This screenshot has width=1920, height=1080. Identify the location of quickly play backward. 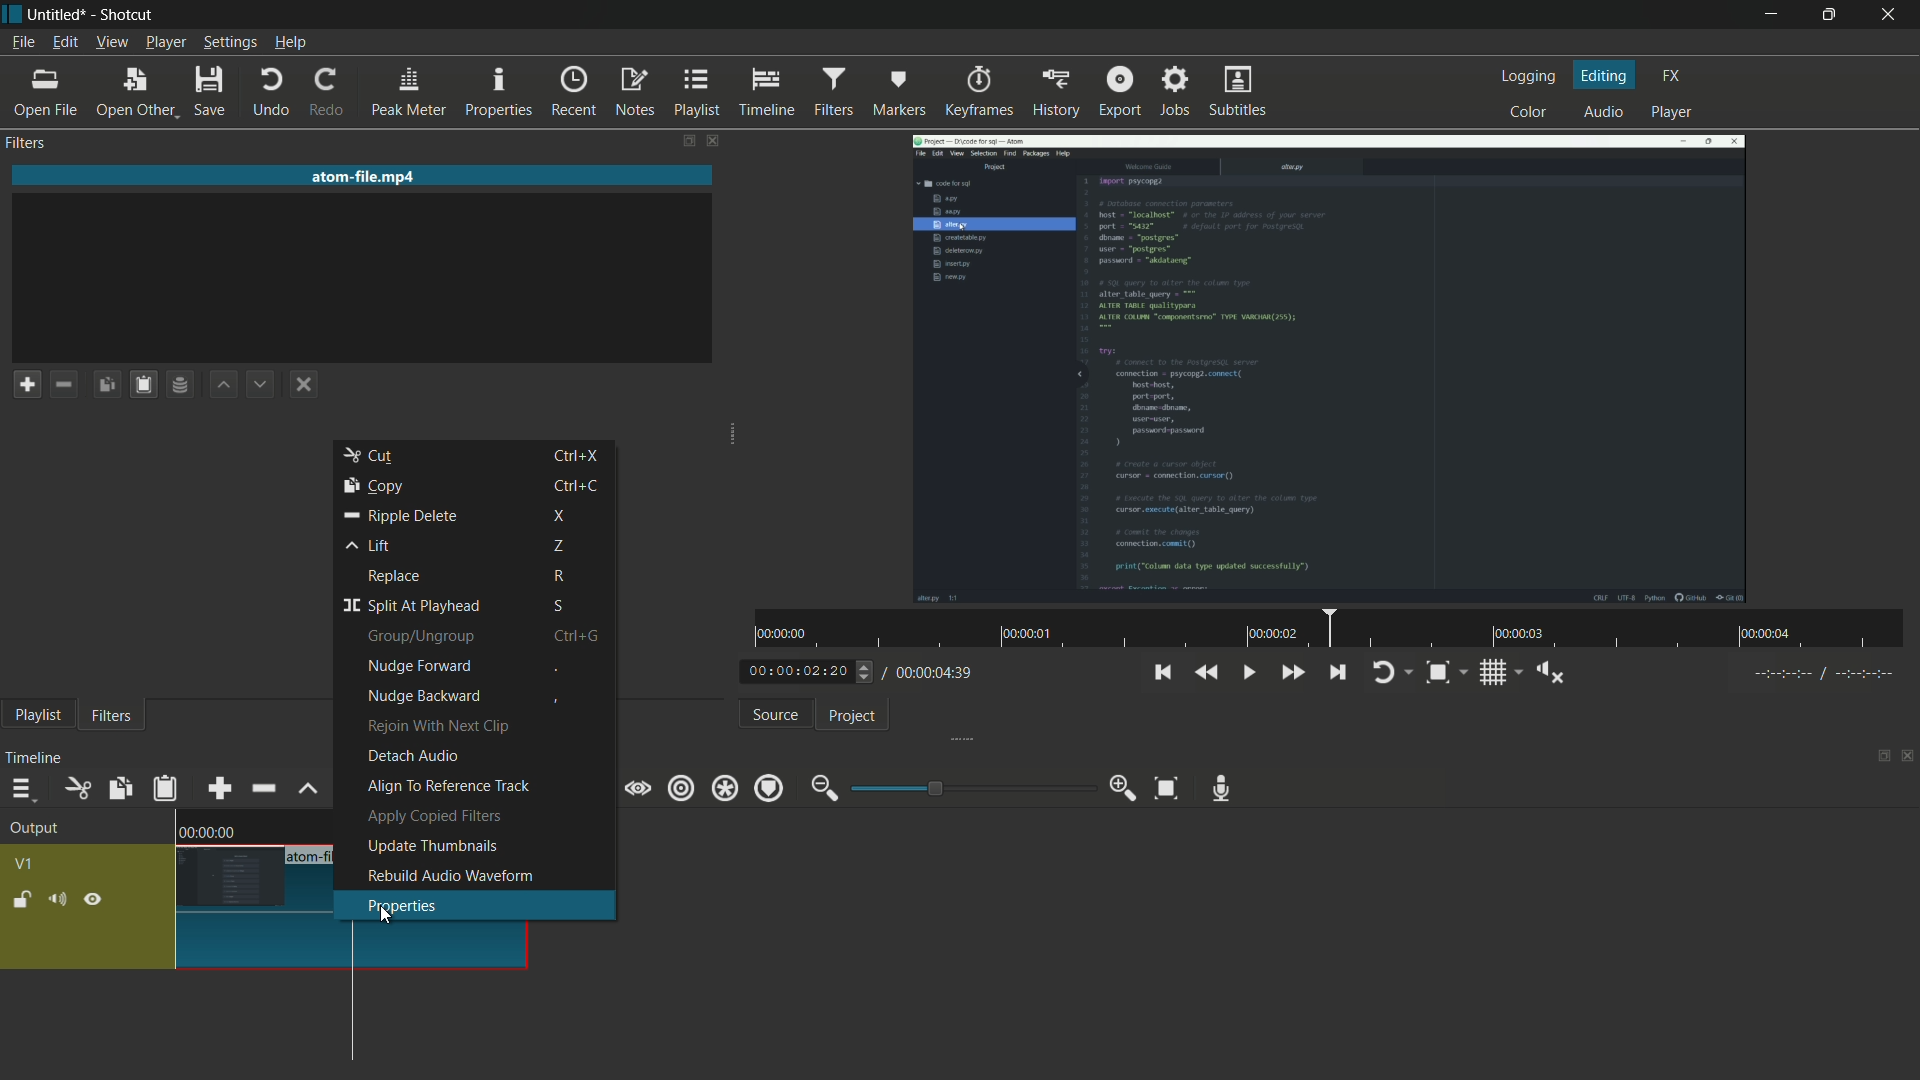
(1207, 673).